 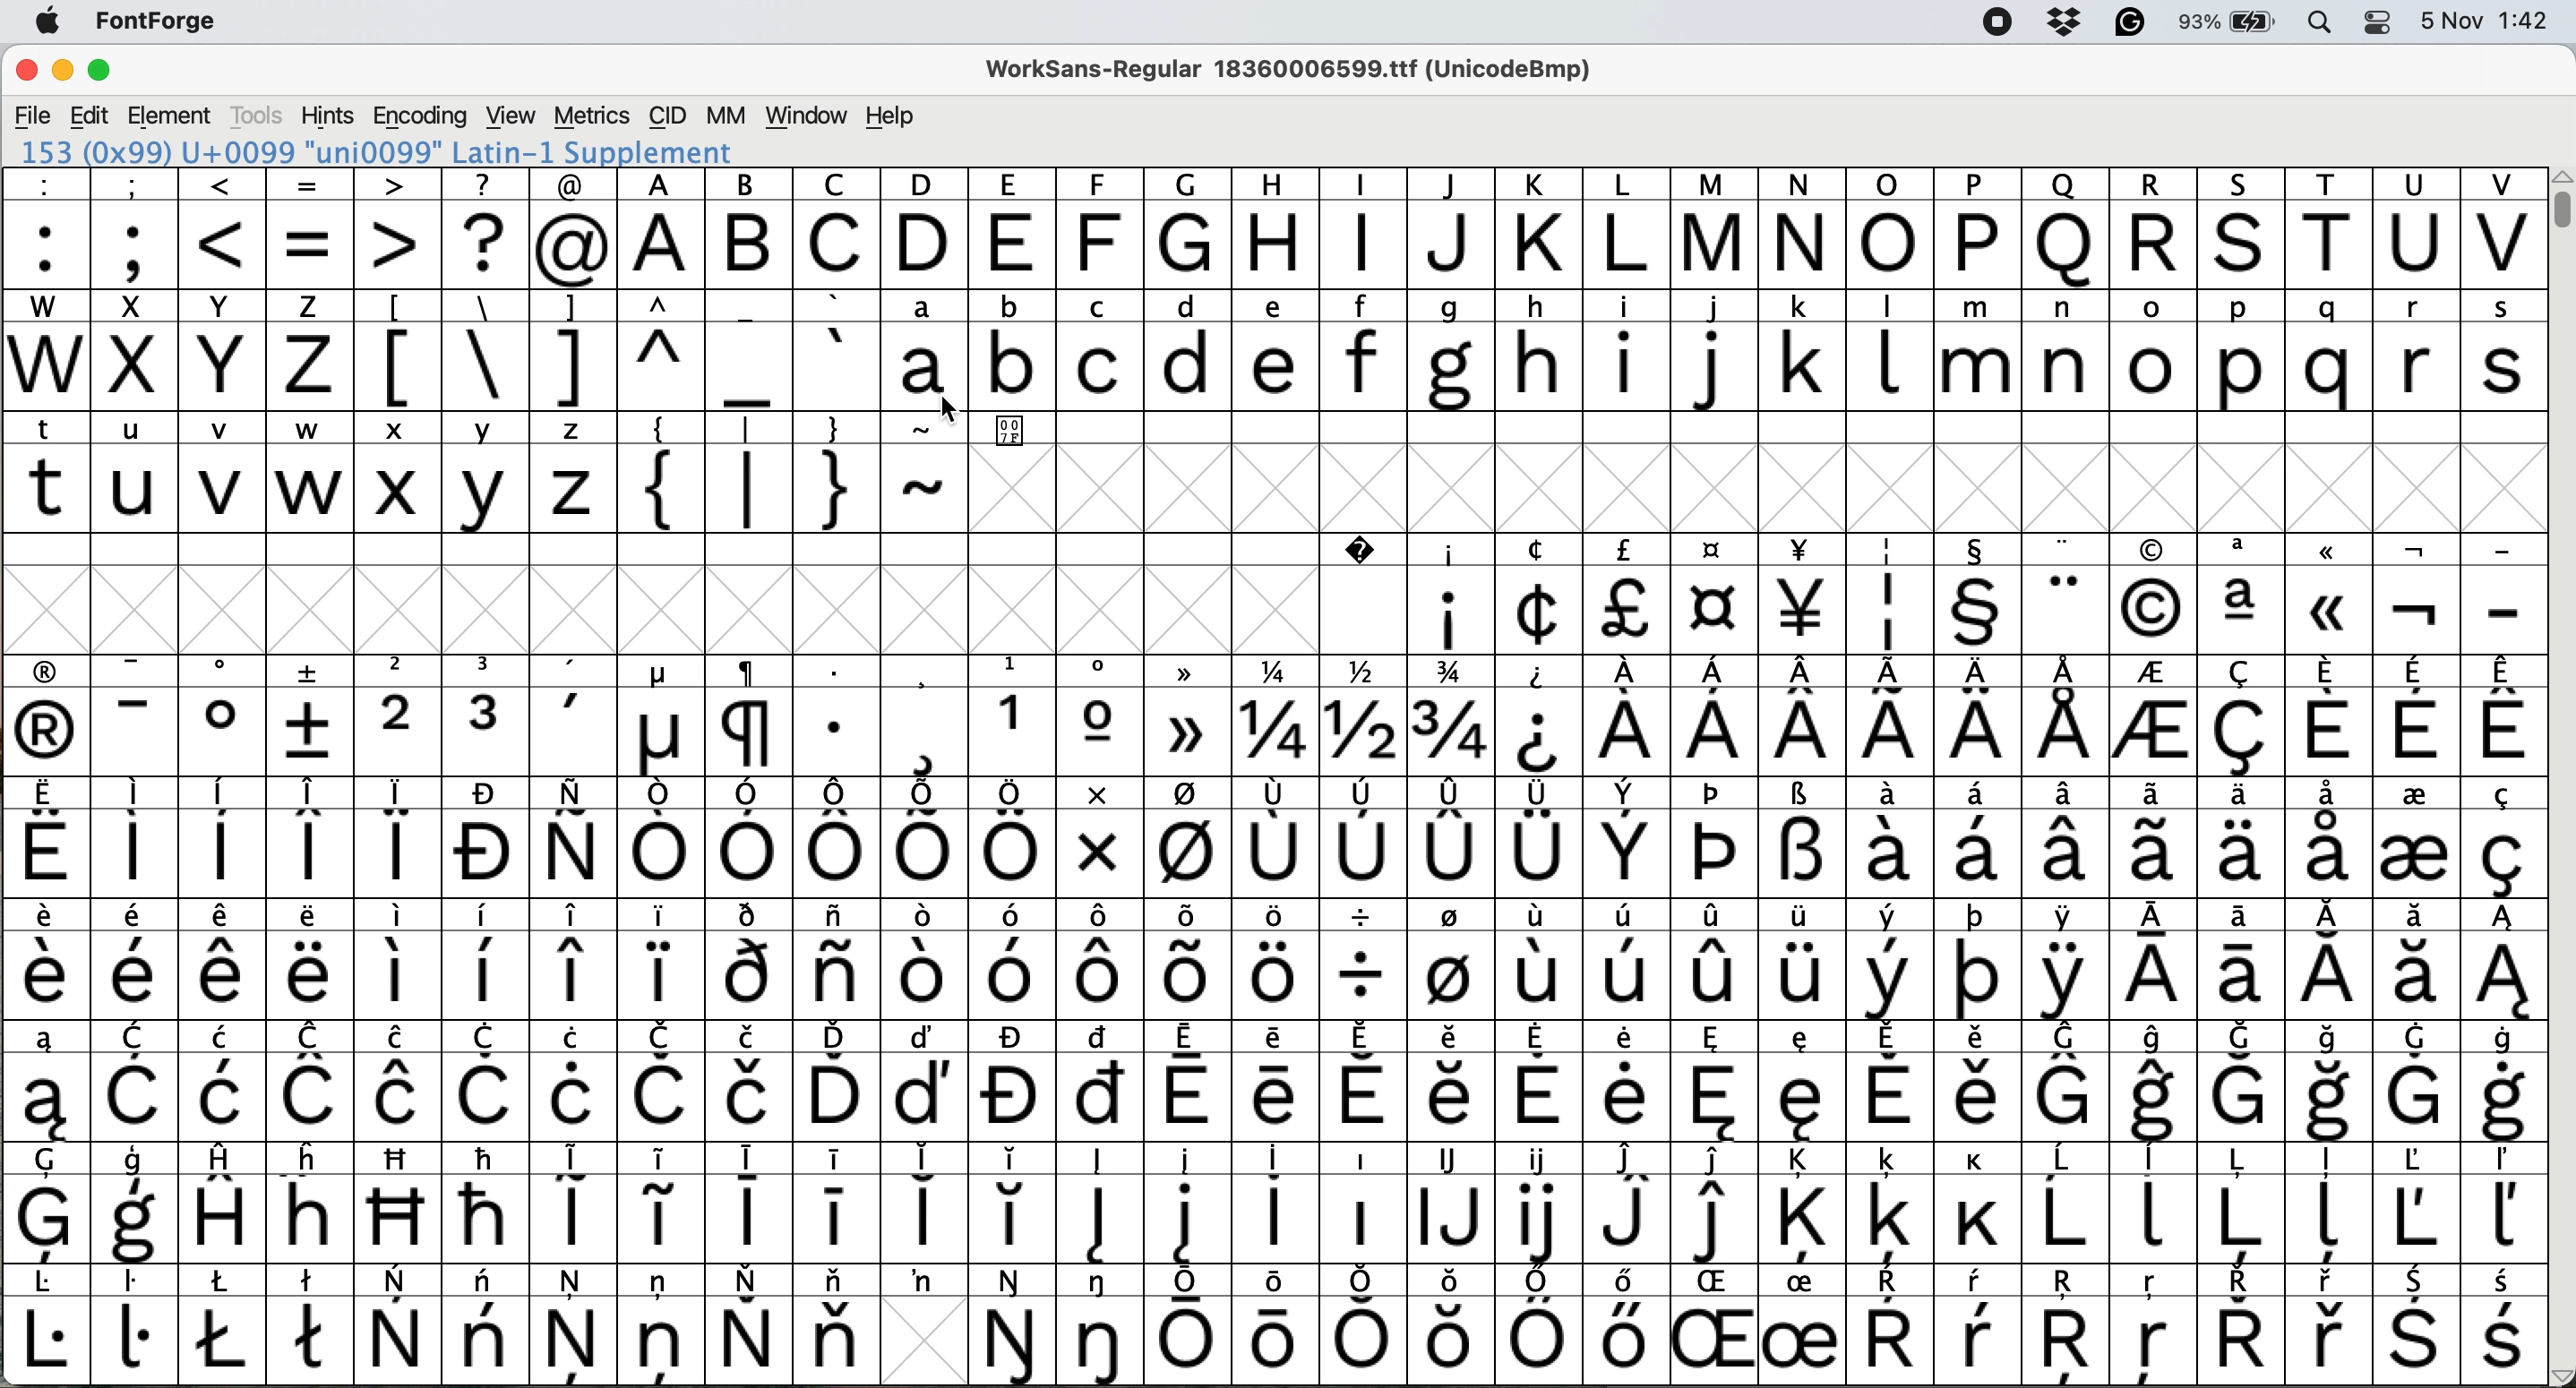 I want to click on symbol, so click(x=1976, y=1080).